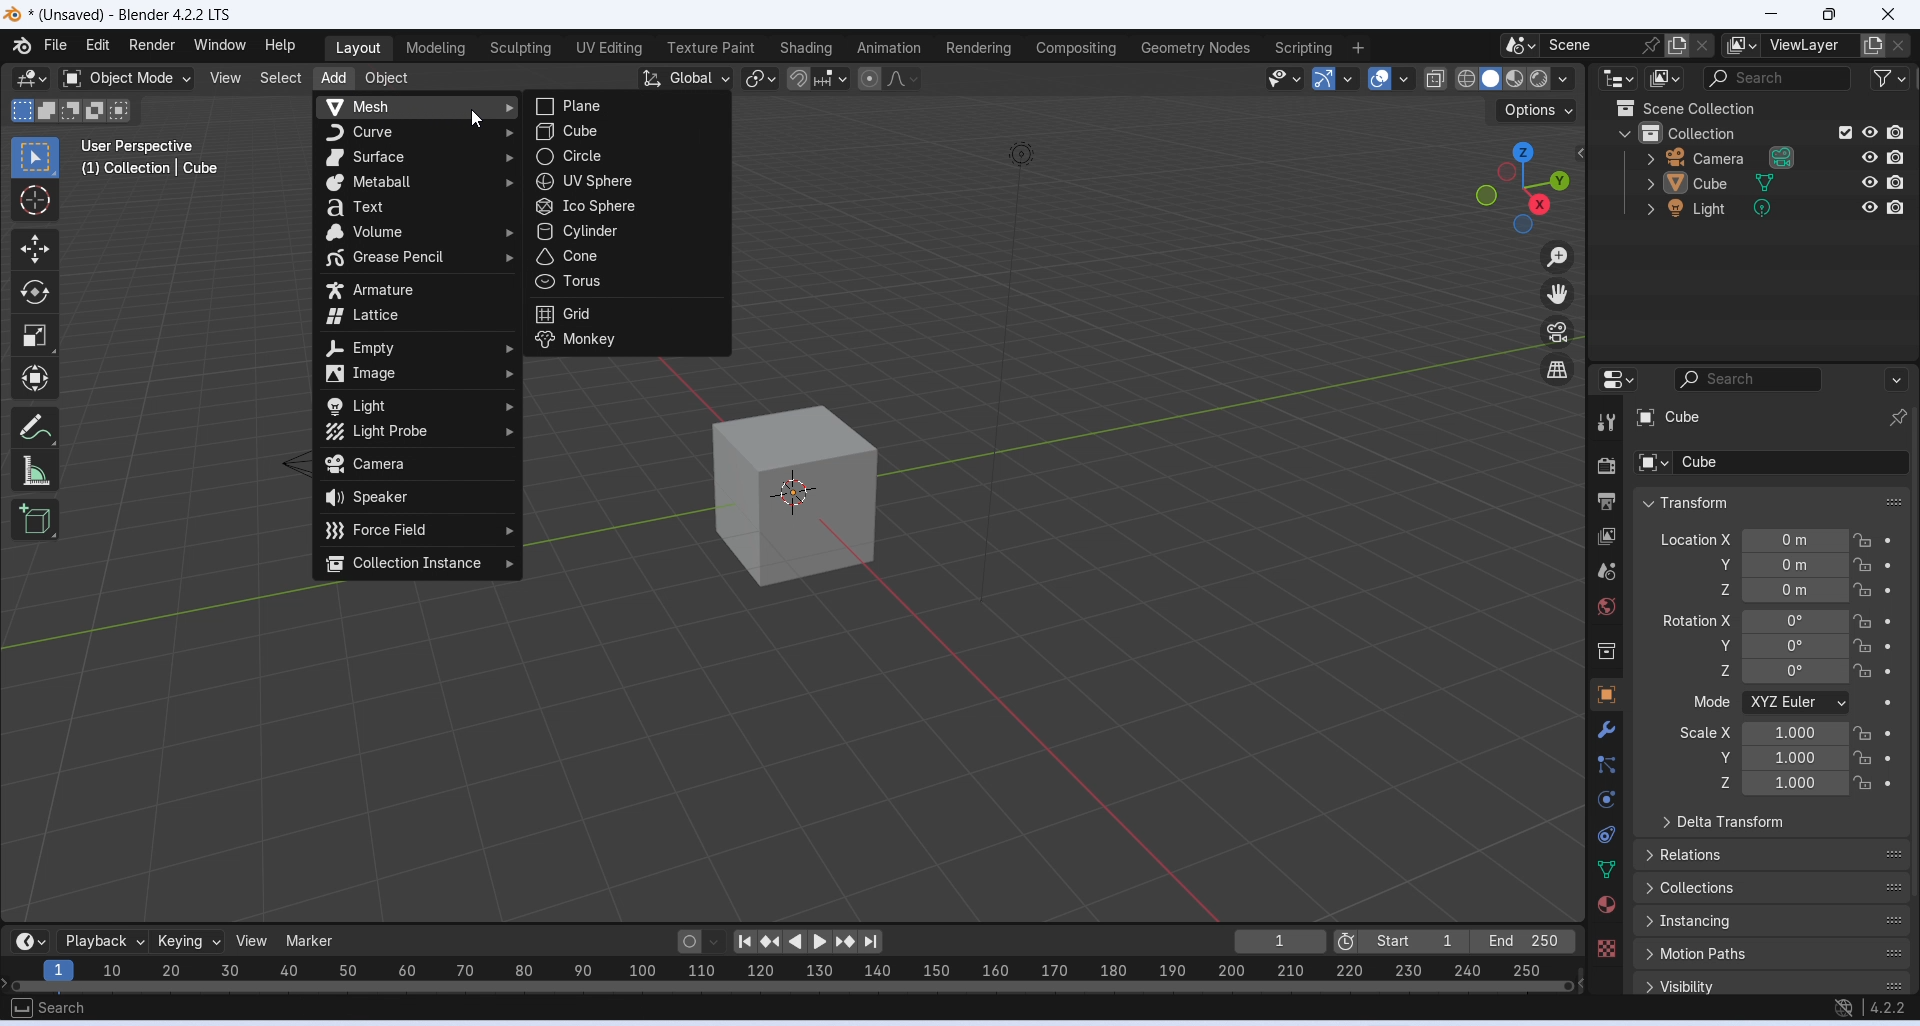 The width and height of the screenshot is (1920, 1026). I want to click on animate property, so click(1889, 758).